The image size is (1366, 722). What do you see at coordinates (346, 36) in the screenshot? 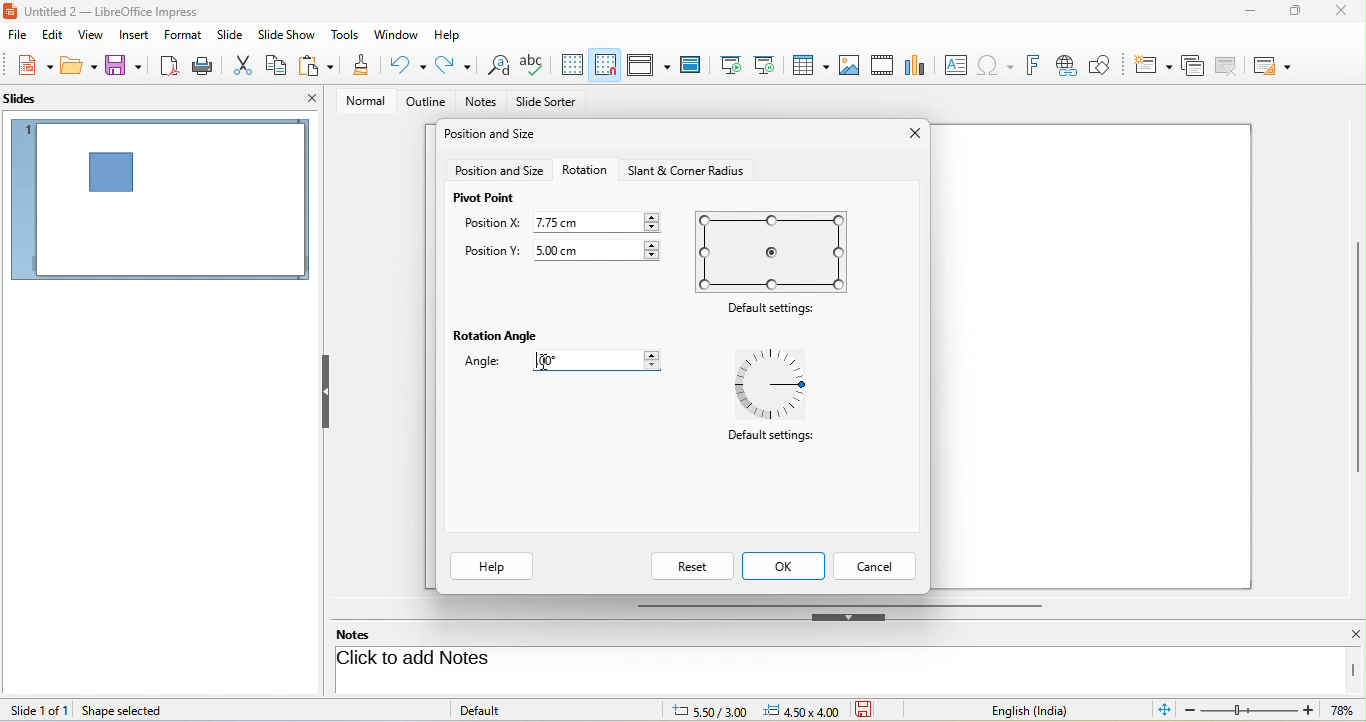
I see `tools` at bounding box center [346, 36].